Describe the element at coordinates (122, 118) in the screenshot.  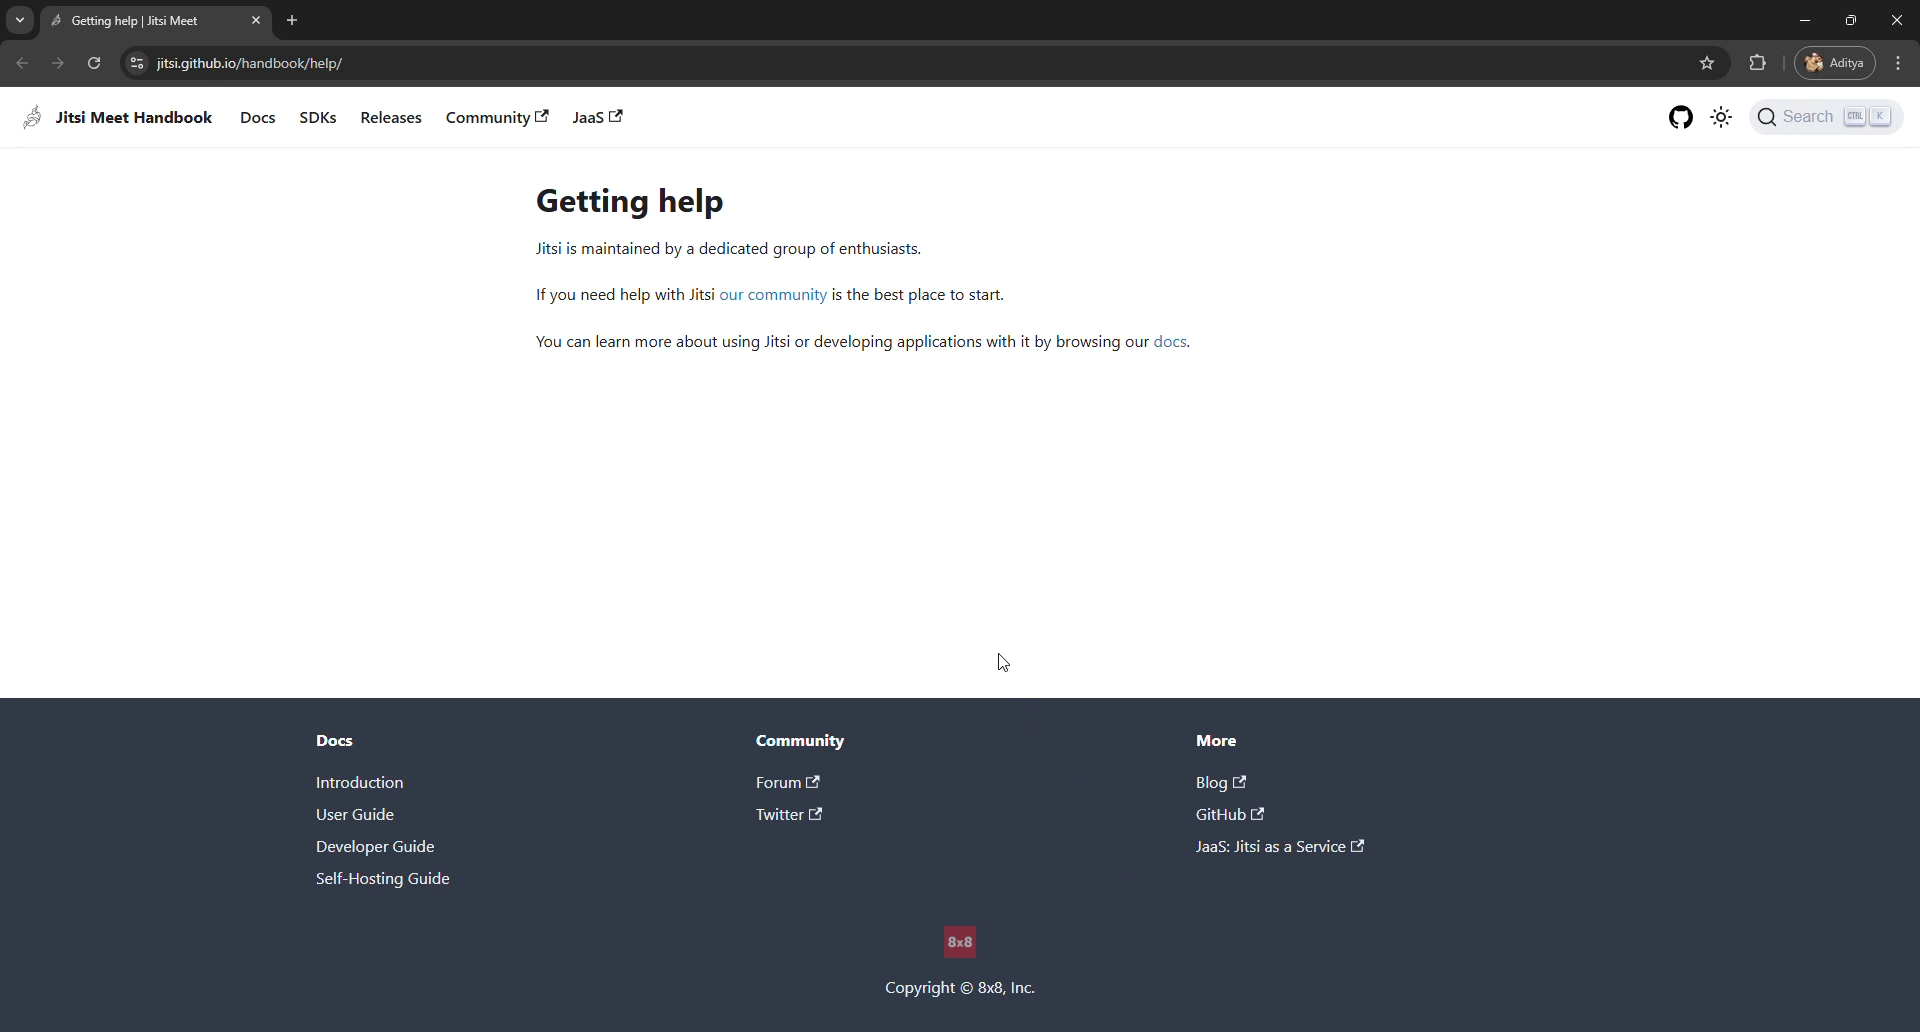
I see `jitsi meet handbook` at that location.